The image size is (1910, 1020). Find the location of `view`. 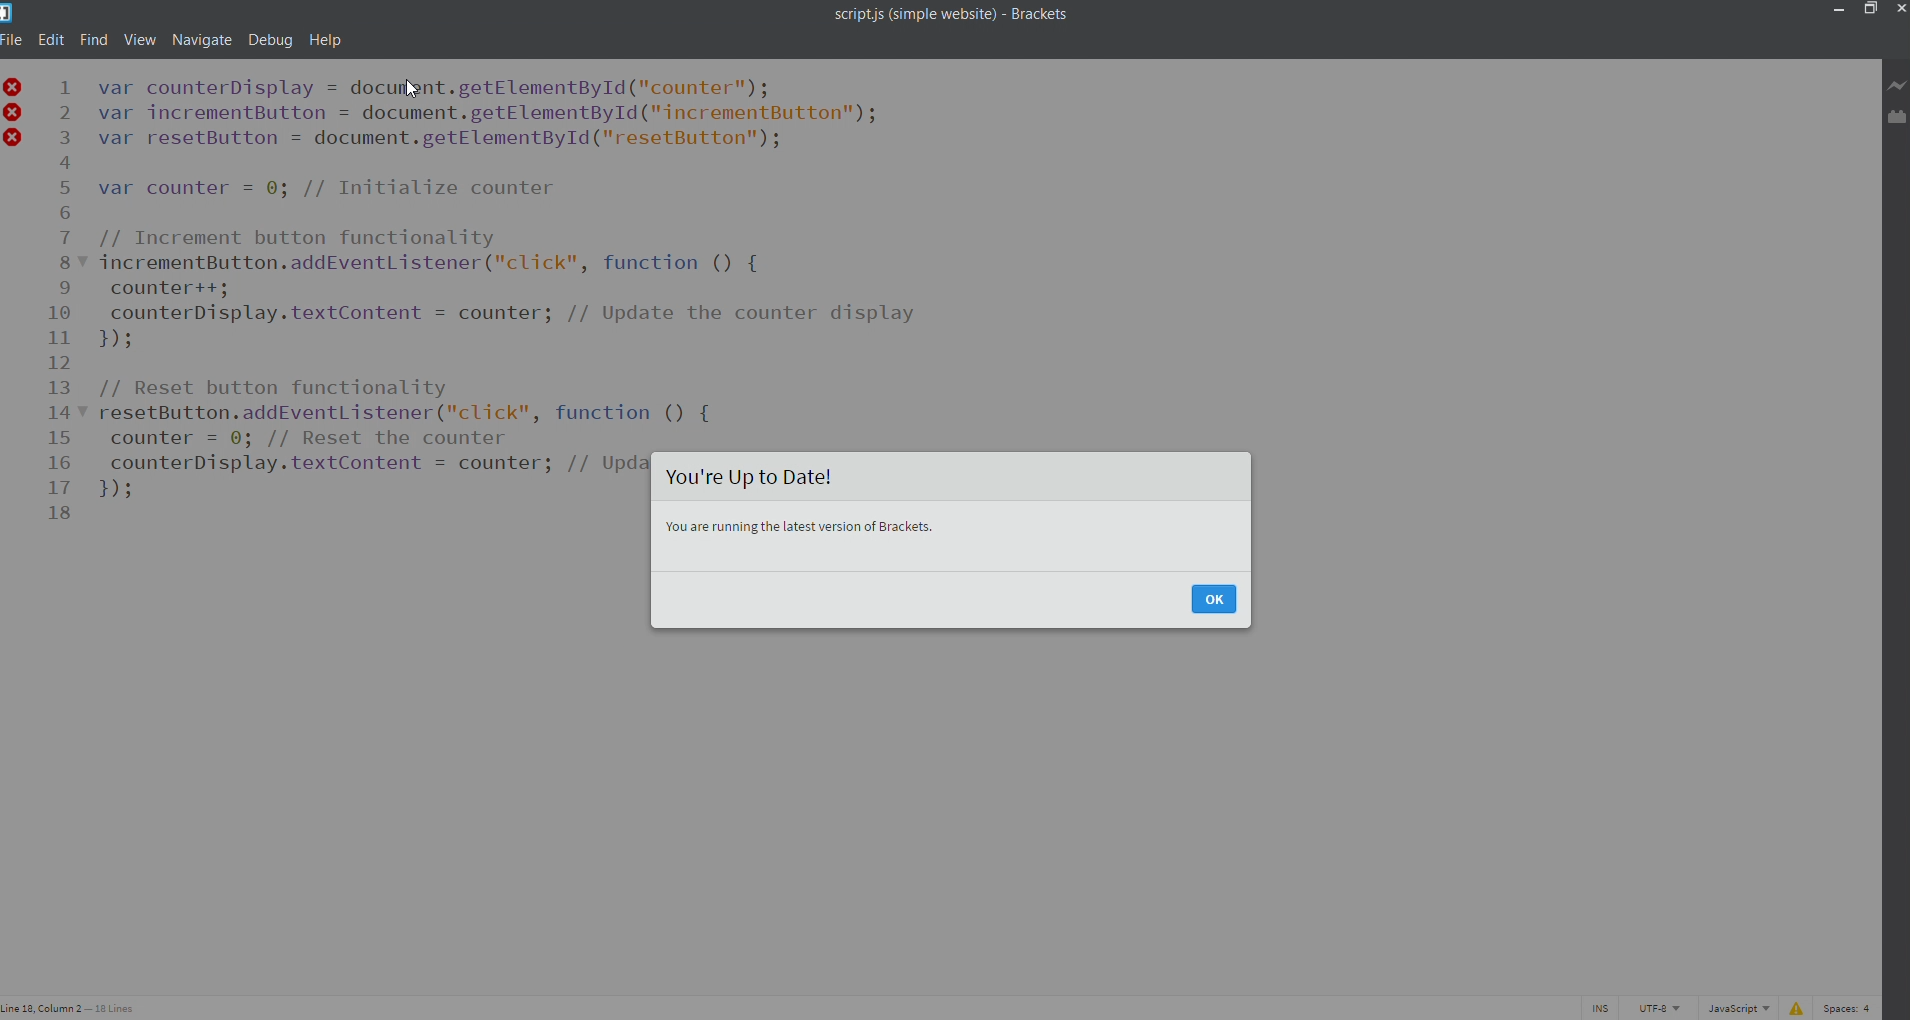

view is located at coordinates (140, 38).